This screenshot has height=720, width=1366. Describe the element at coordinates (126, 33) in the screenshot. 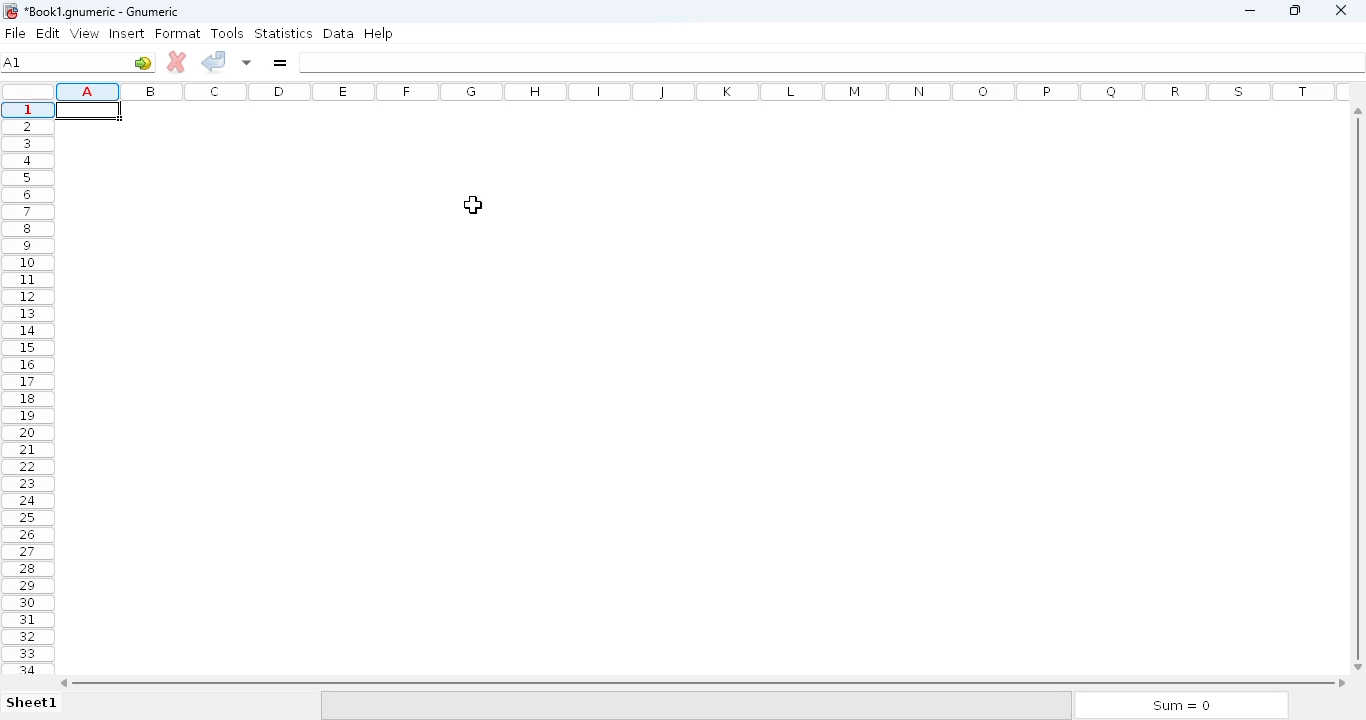

I see `insert` at that location.